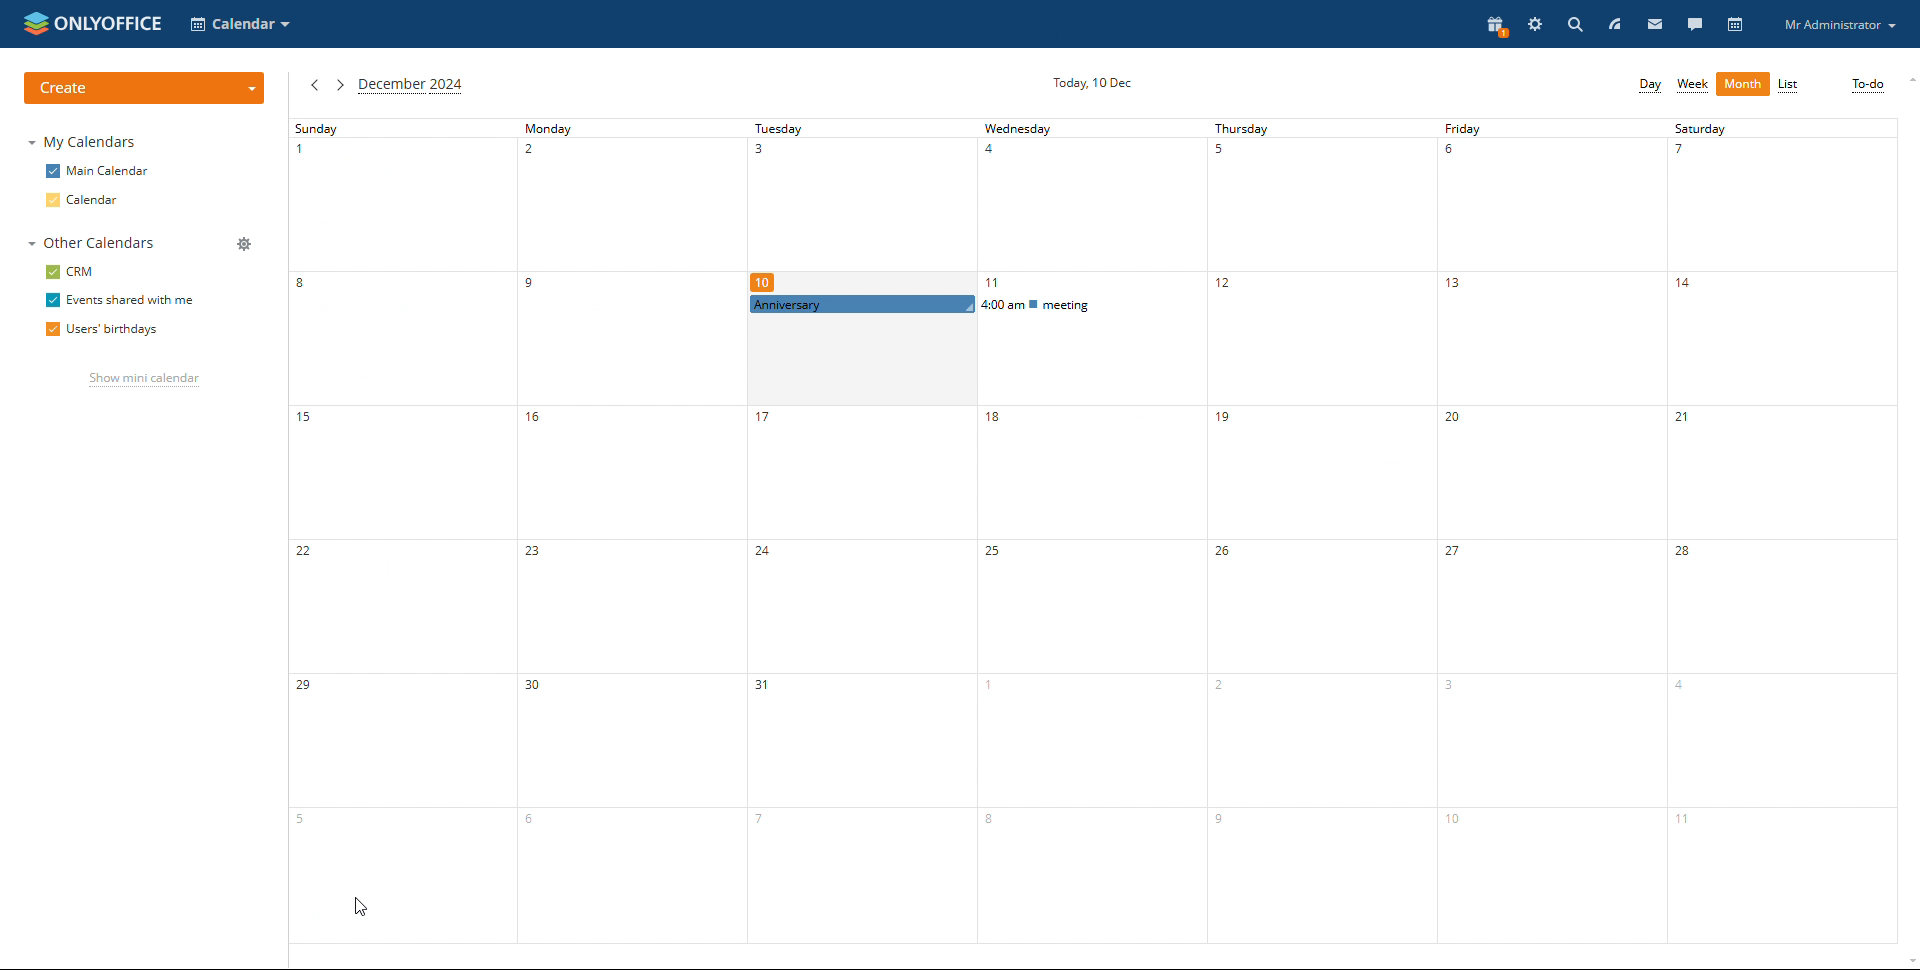  What do you see at coordinates (1692, 85) in the screenshot?
I see `week view` at bounding box center [1692, 85].